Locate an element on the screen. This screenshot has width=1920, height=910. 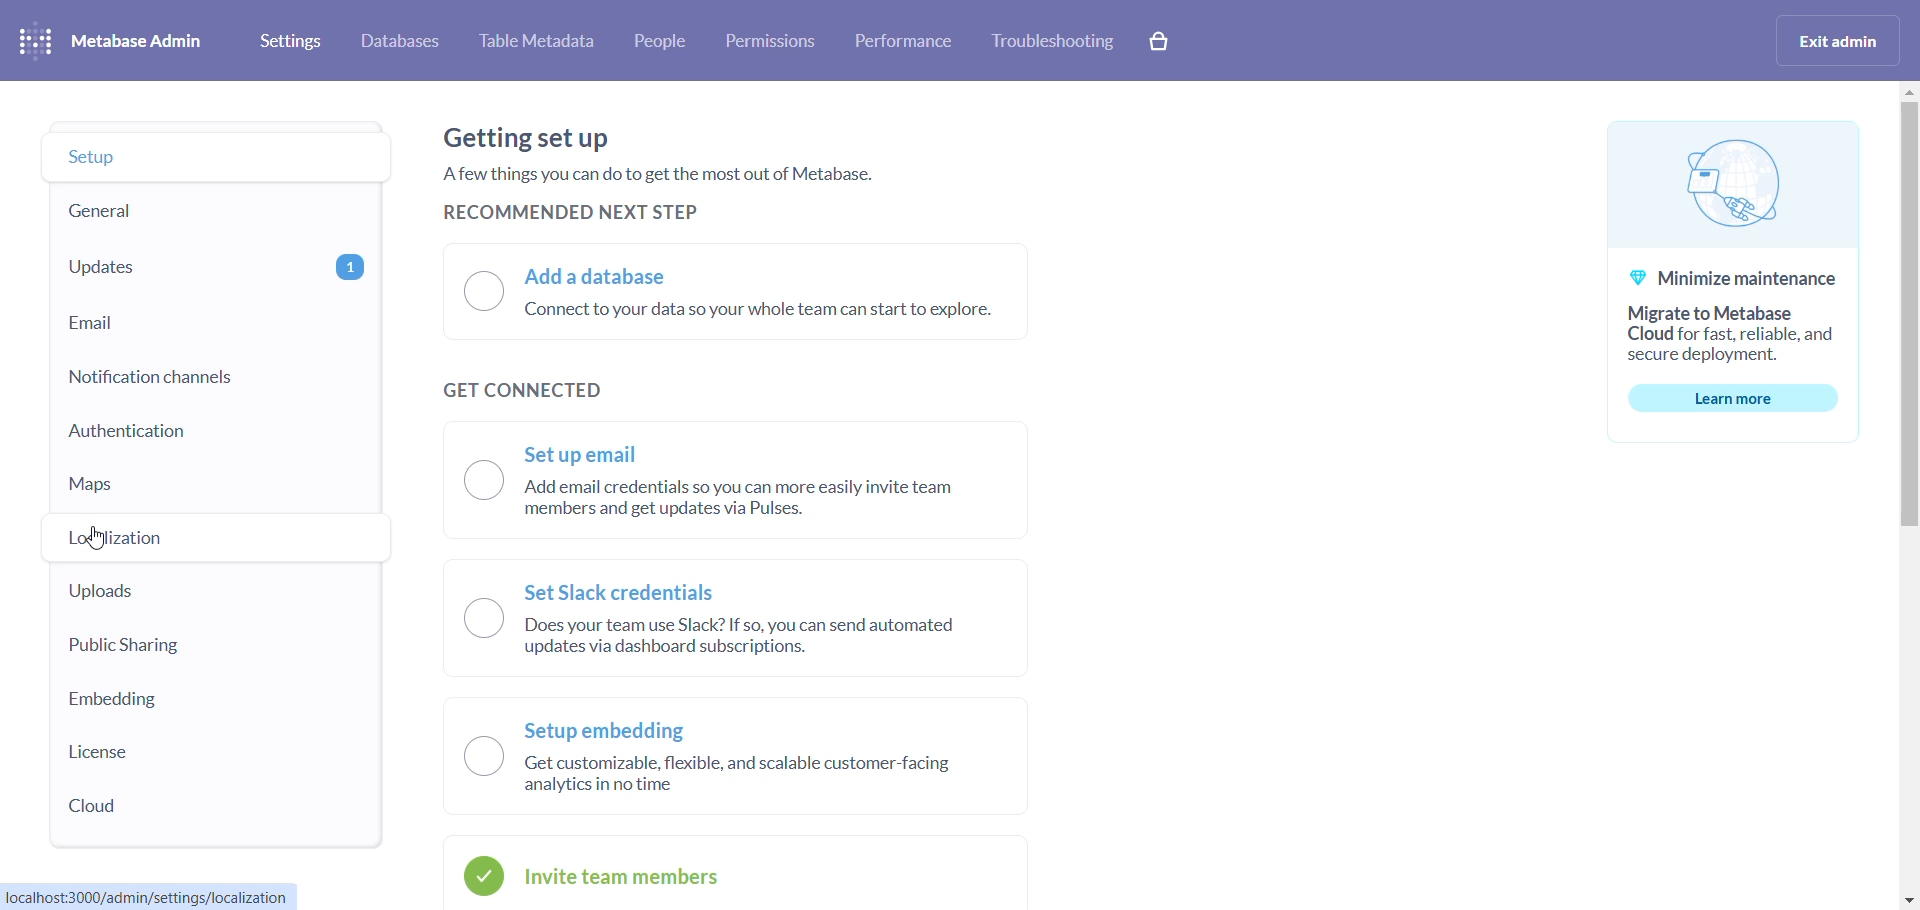
localization is located at coordinates (223, 538).